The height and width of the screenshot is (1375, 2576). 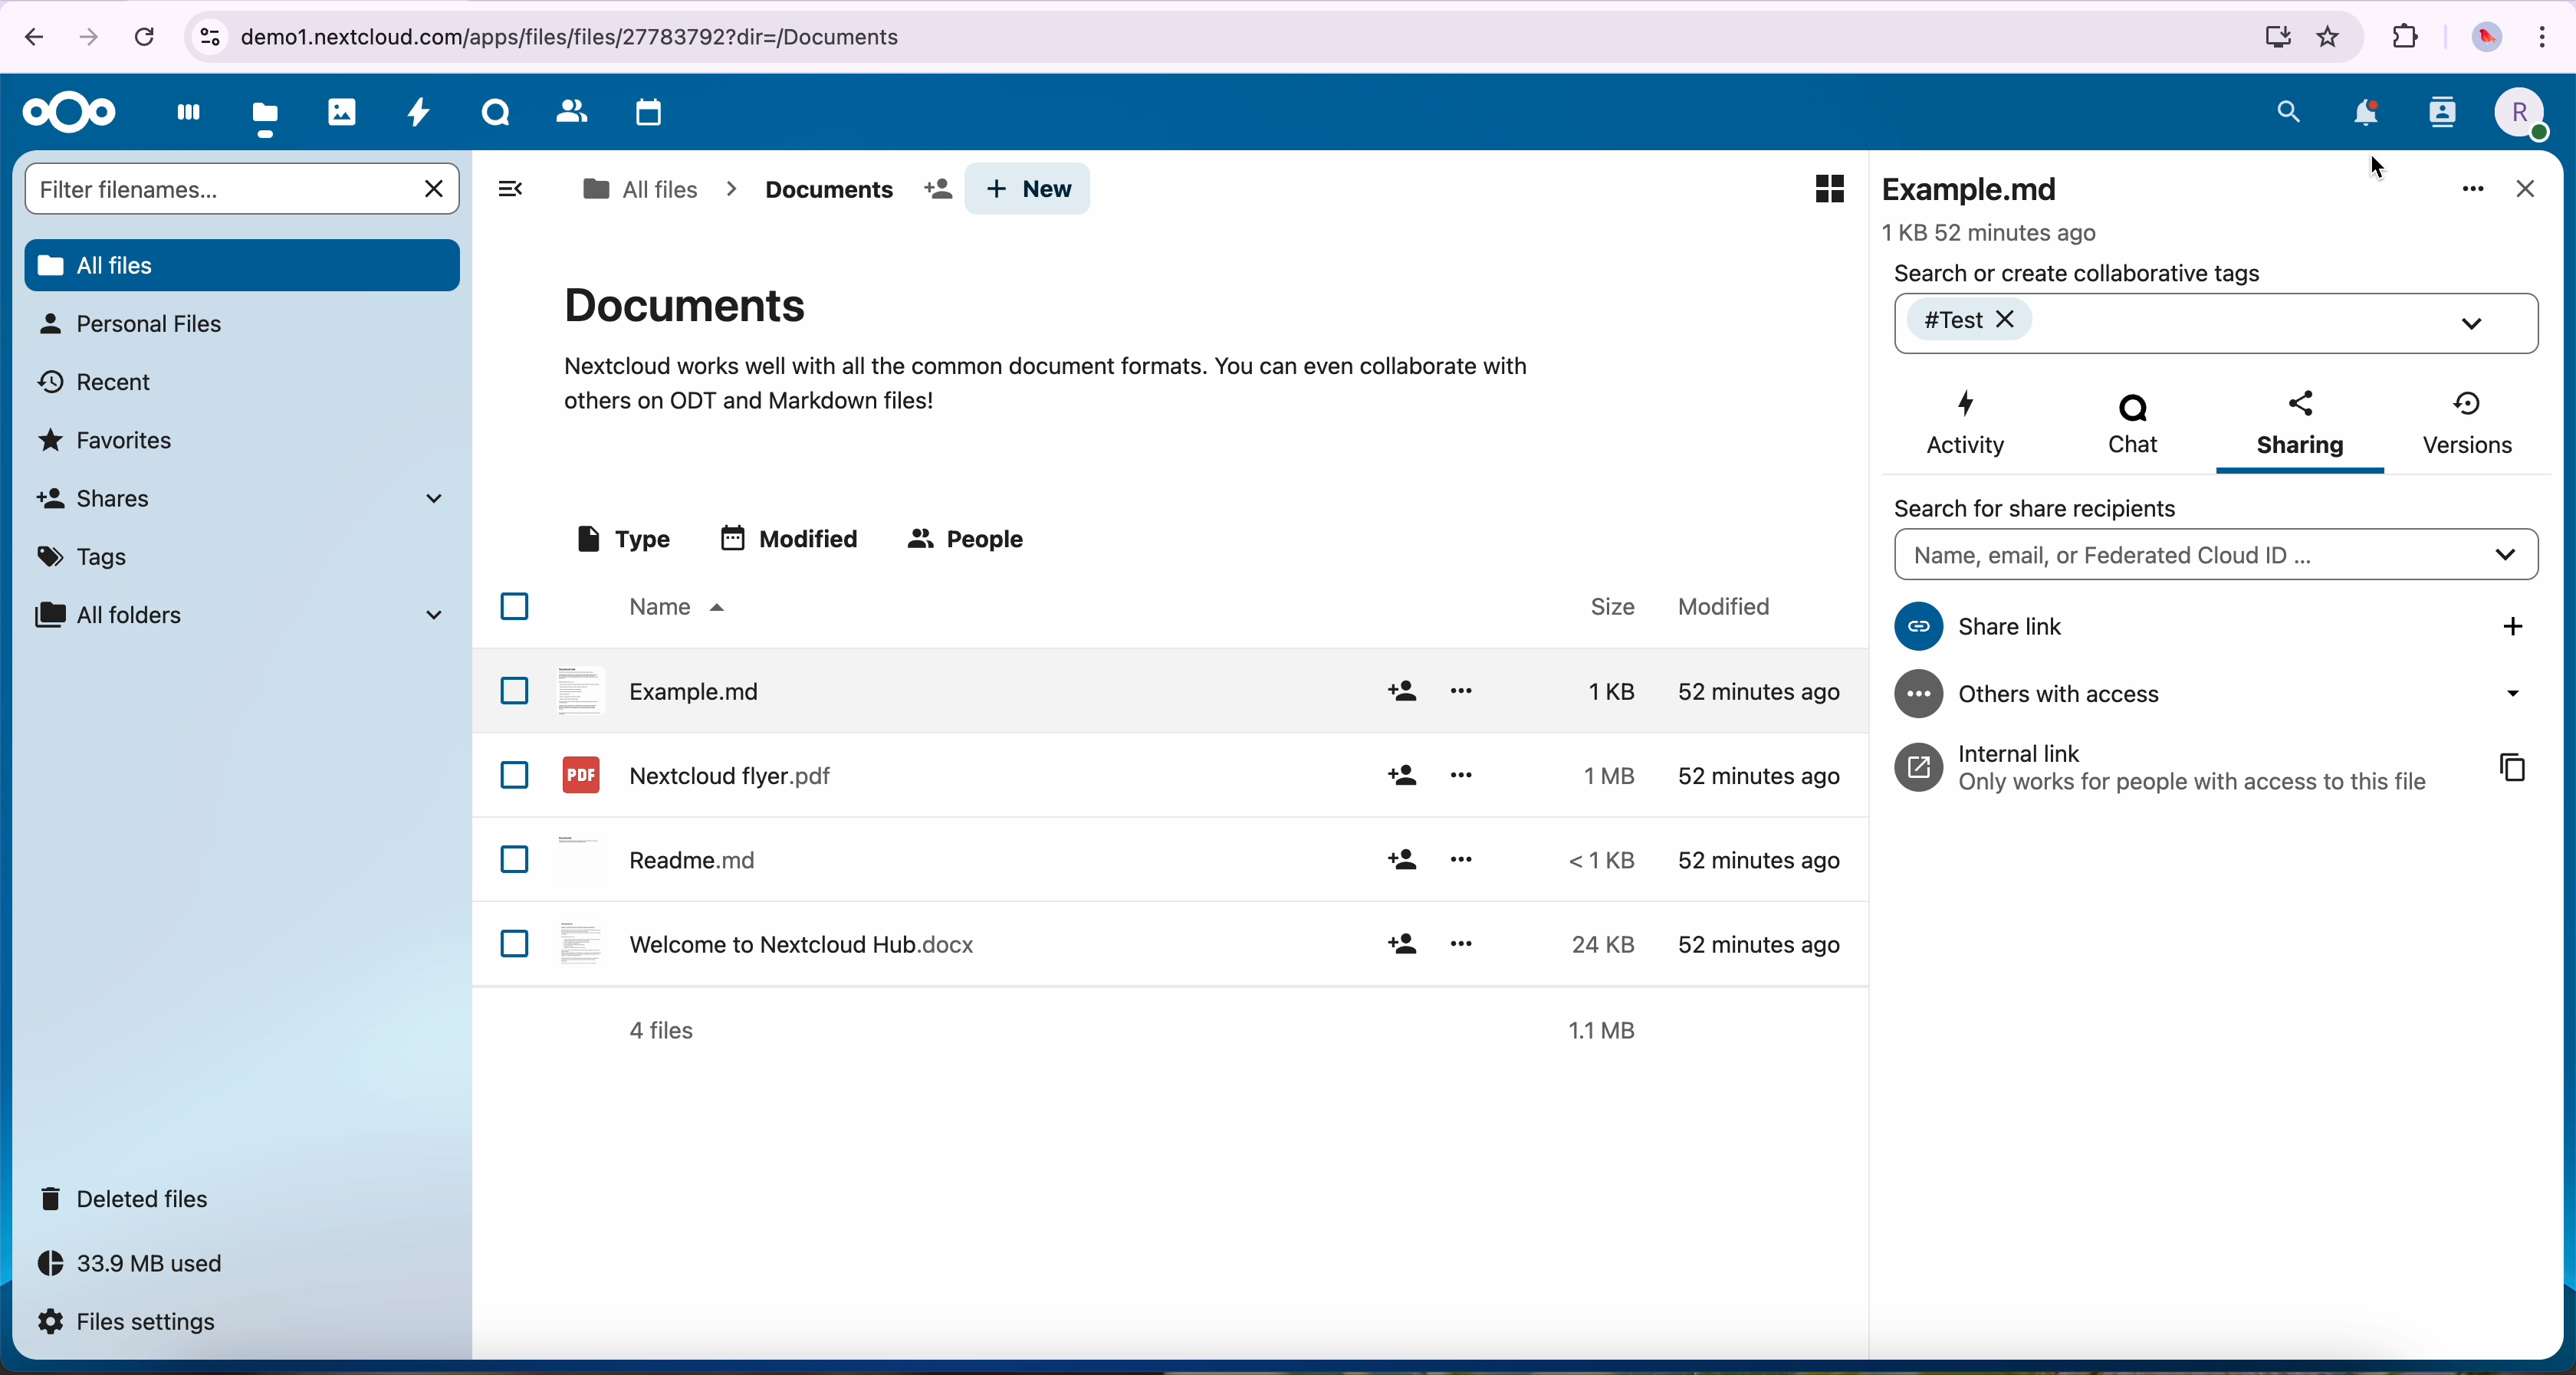 I want to click on activity, so click(x=1969, y=424).